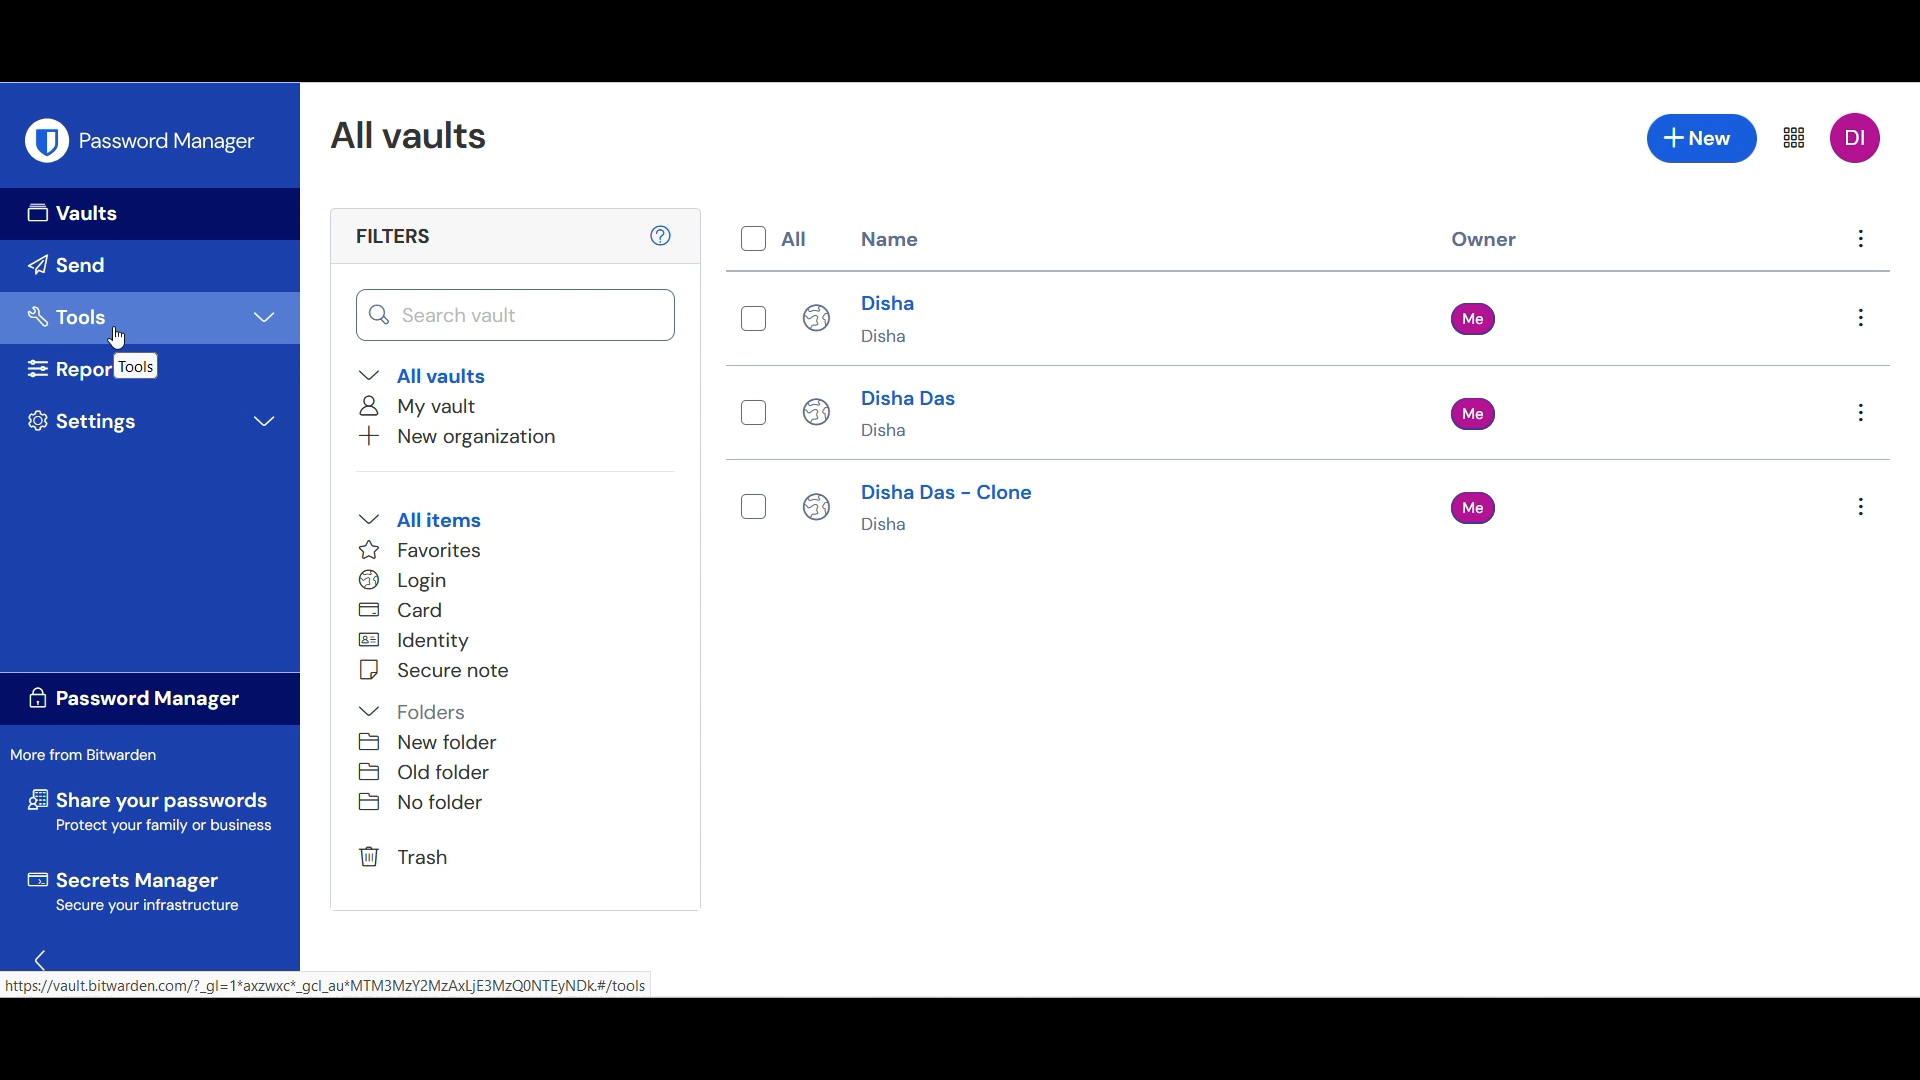  What do you see at coordinates (1157, 406) in the screenshot?
I see `Details with respect to each column` at bounding box center [1157, 406].